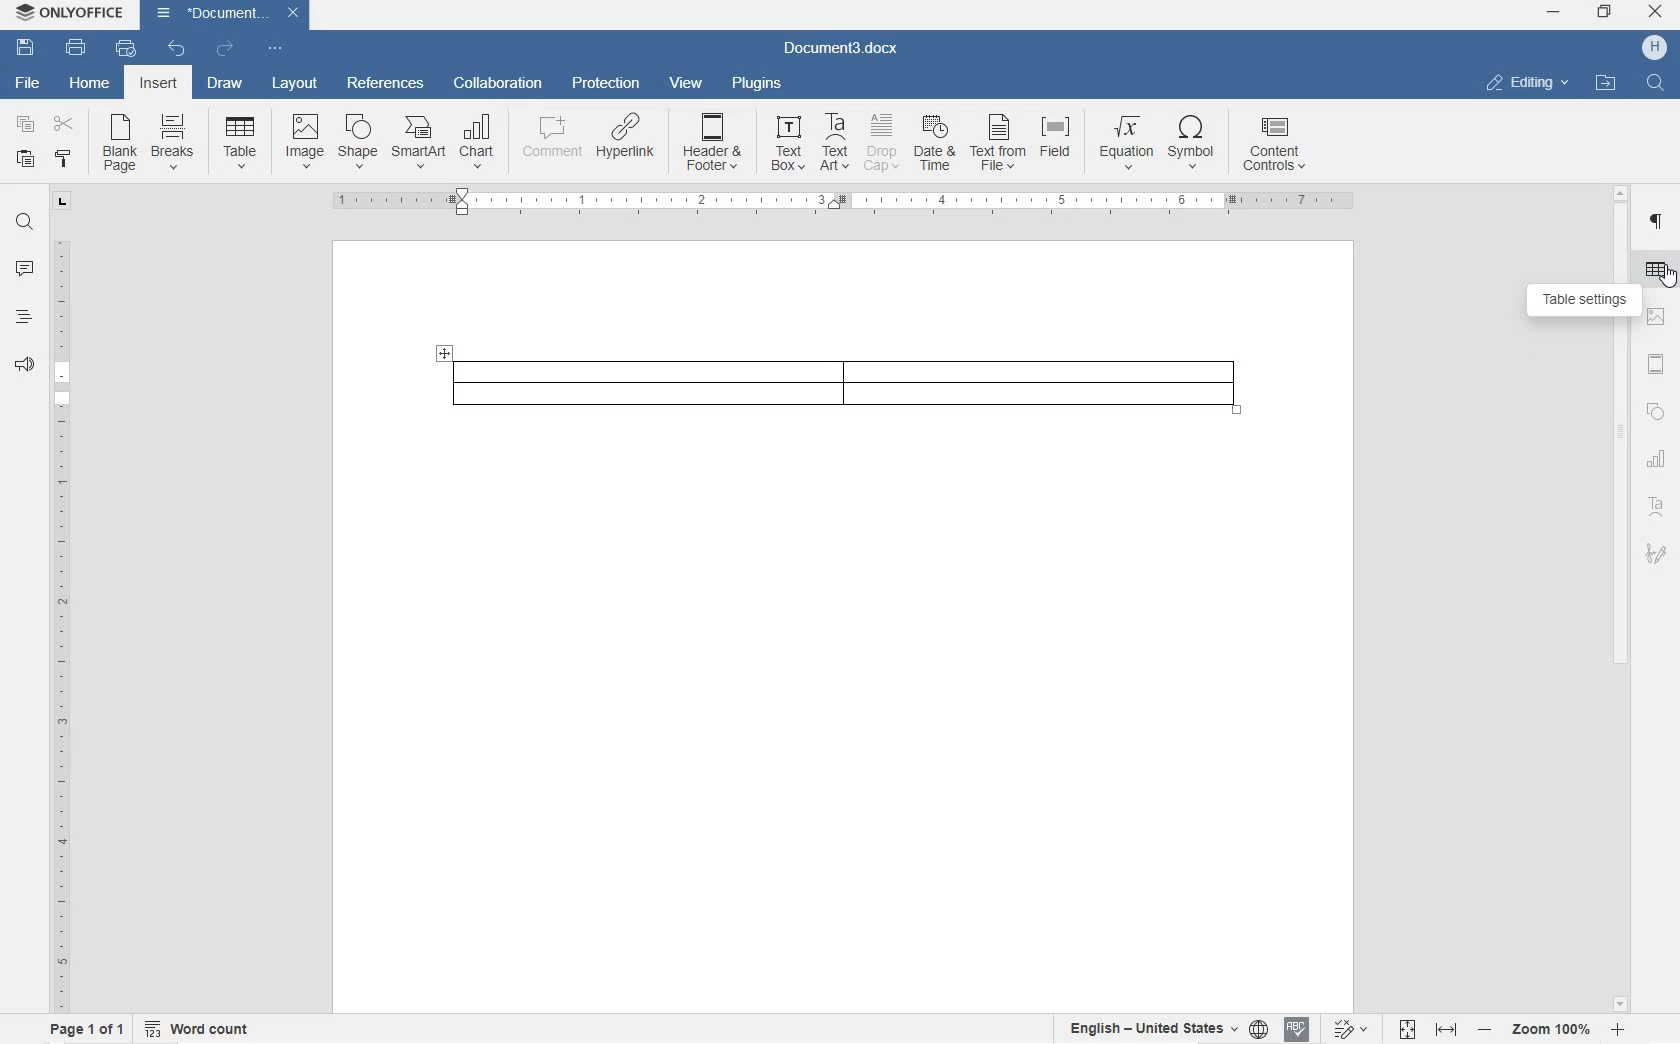 This screenshot has width=1680, height=1044. Describe the element at coordinates (1619, 597) in the screenshot. I see `SCROLLBAR` at that location.